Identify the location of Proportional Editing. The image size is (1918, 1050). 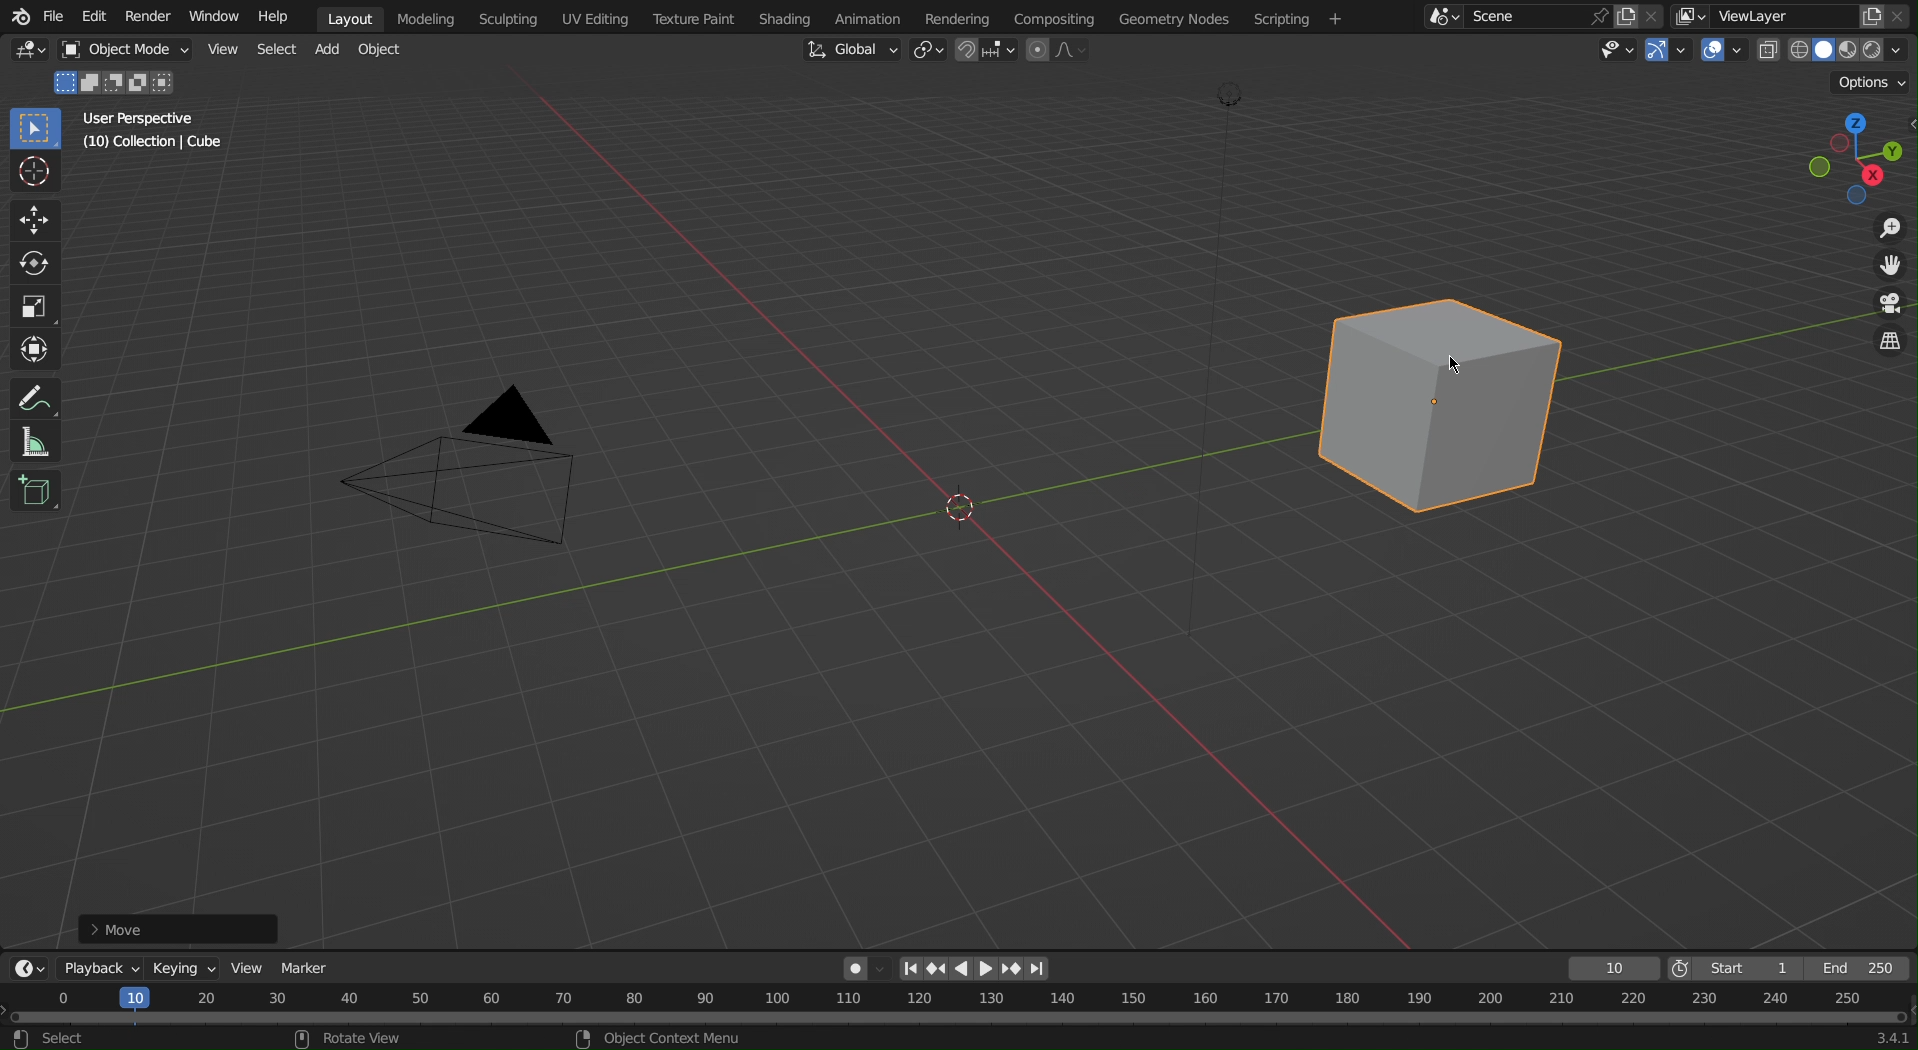
(1058, 50).